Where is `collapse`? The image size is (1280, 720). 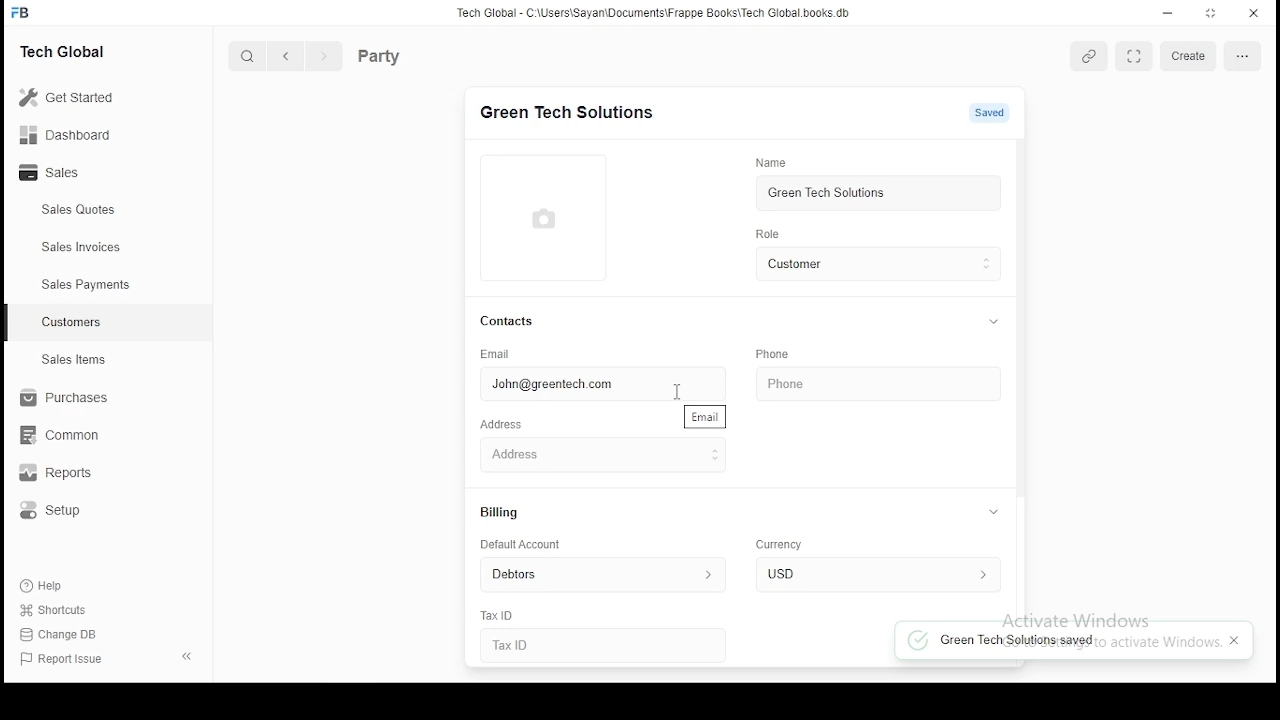 collapse is located at coordinates (991, 513).